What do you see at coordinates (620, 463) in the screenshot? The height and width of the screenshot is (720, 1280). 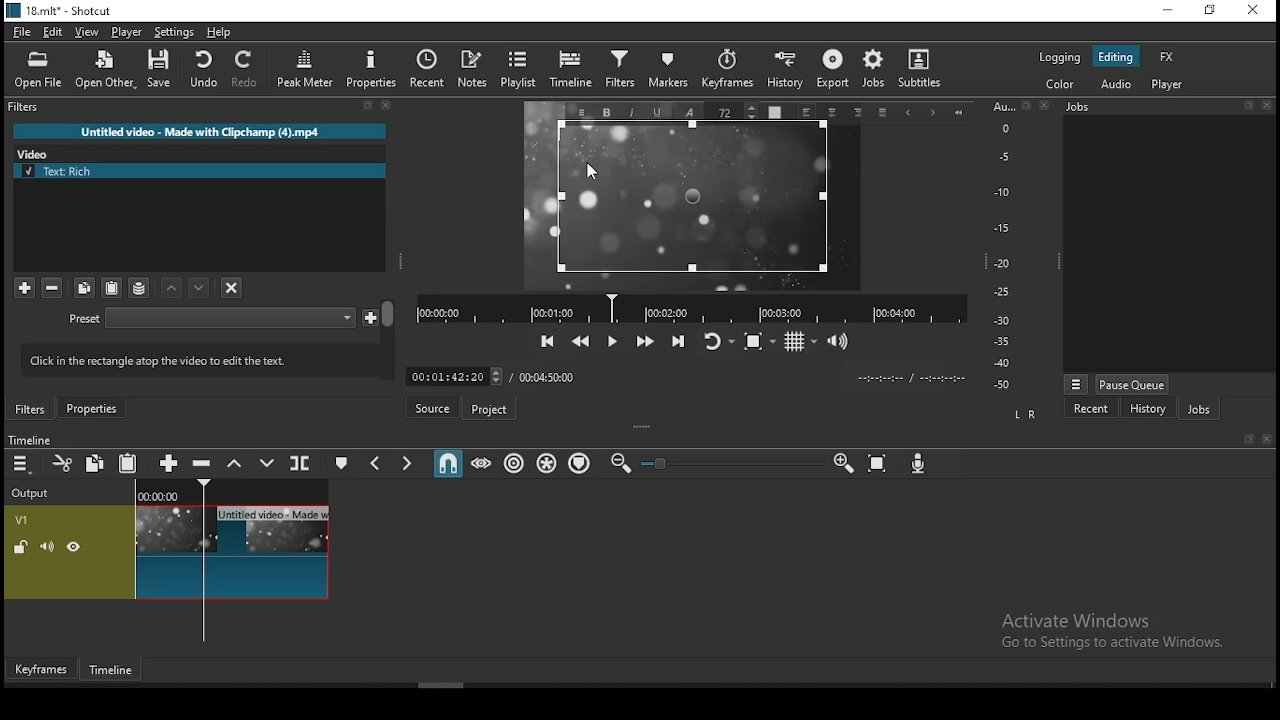 I see `zoom timeline out` at bounding box center [620, 463].